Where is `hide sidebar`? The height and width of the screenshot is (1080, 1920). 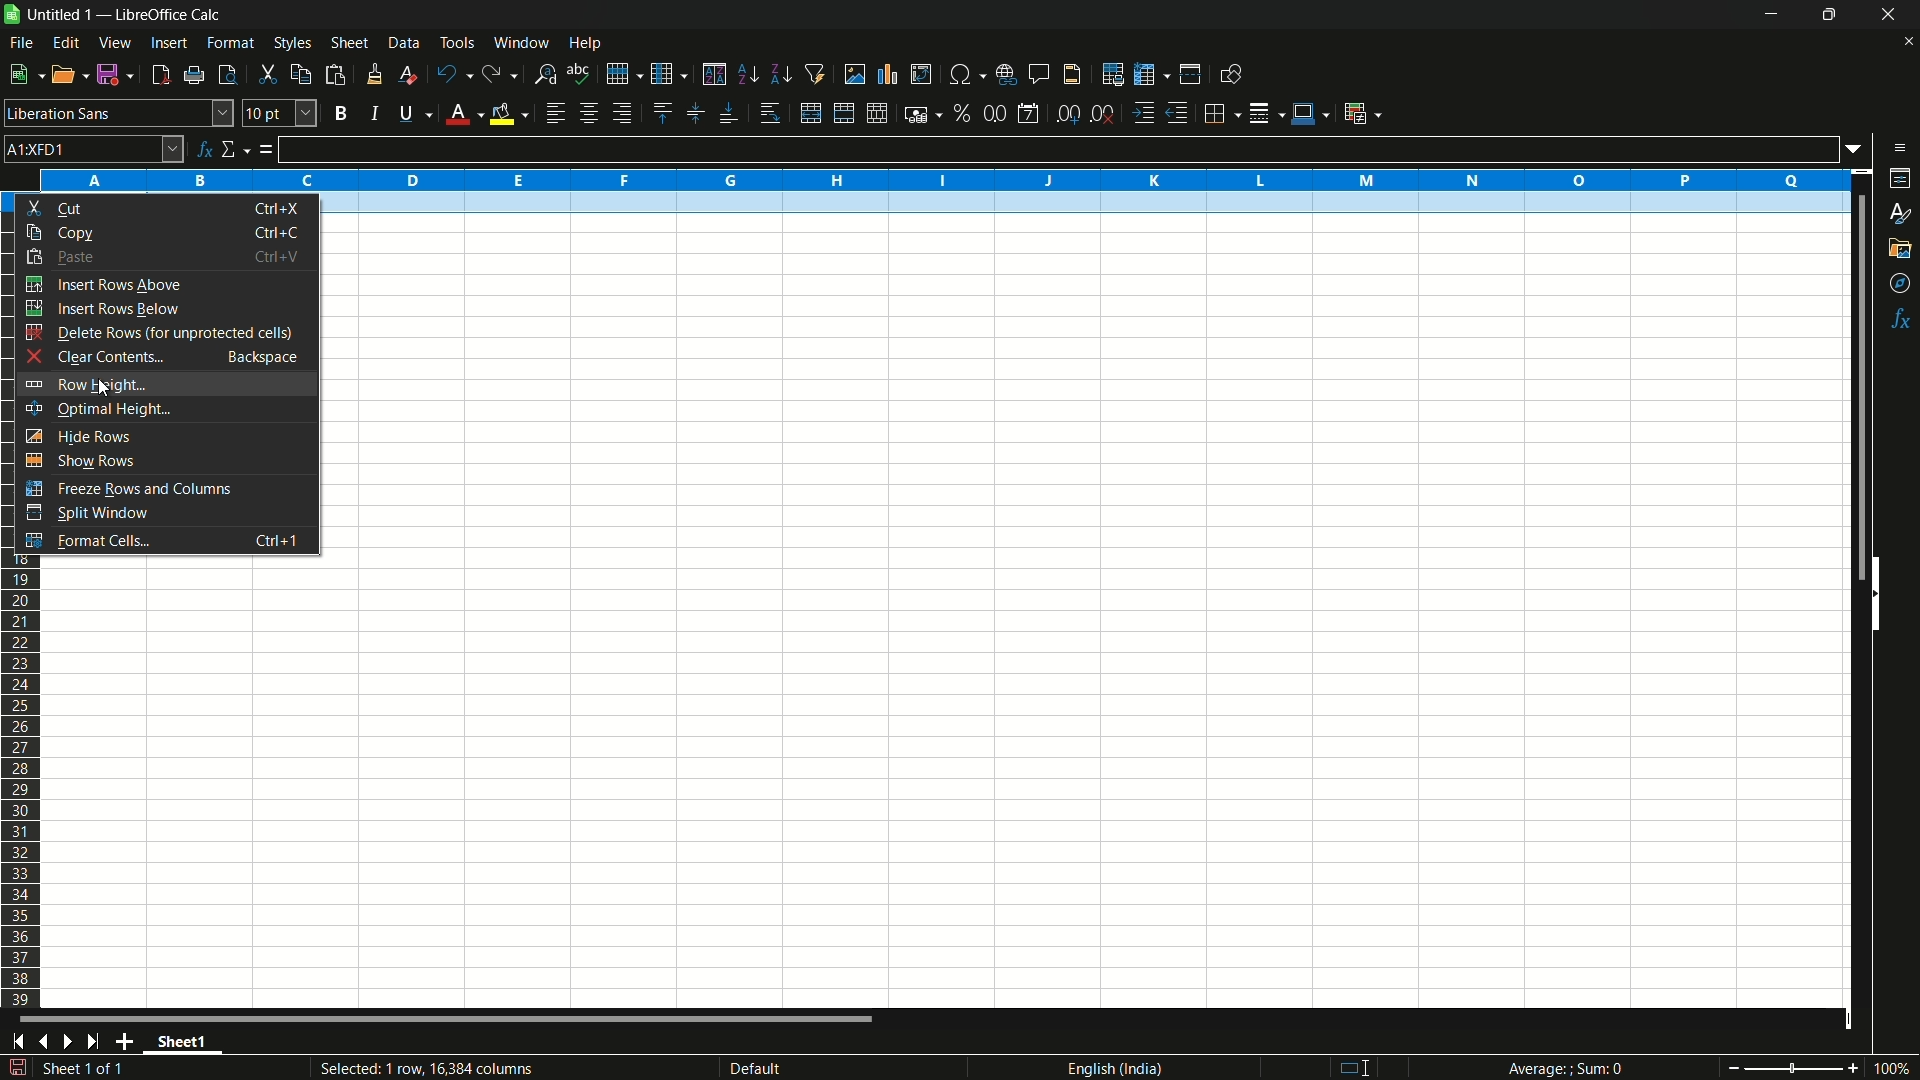 hide sidebar is located at coordinates (1884, 592).